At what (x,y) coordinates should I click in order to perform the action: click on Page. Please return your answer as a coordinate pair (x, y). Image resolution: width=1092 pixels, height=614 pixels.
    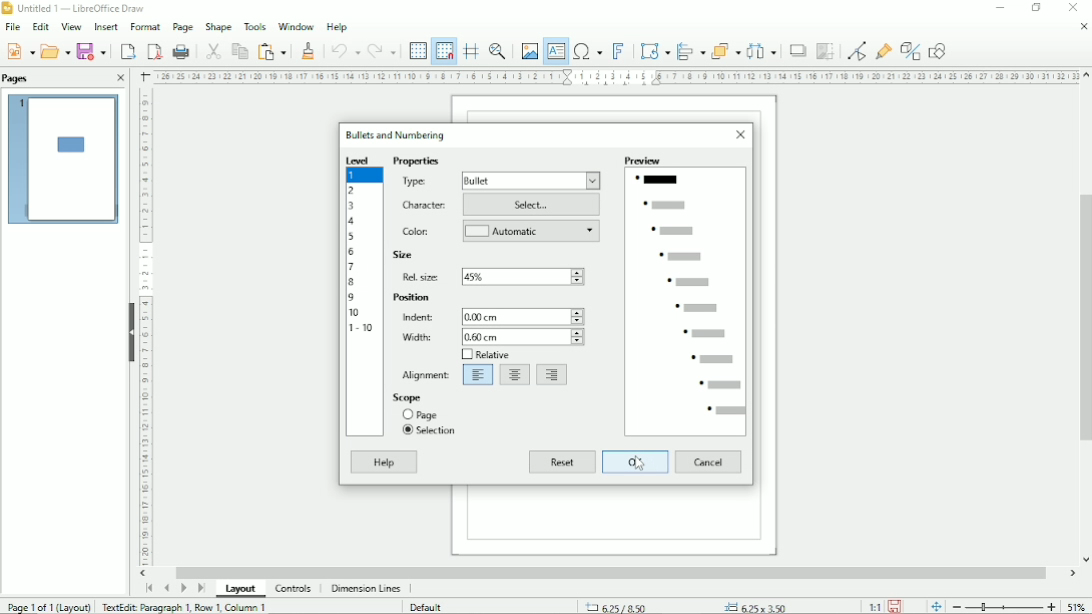
    Looking at the image, I should click on (422, 414).